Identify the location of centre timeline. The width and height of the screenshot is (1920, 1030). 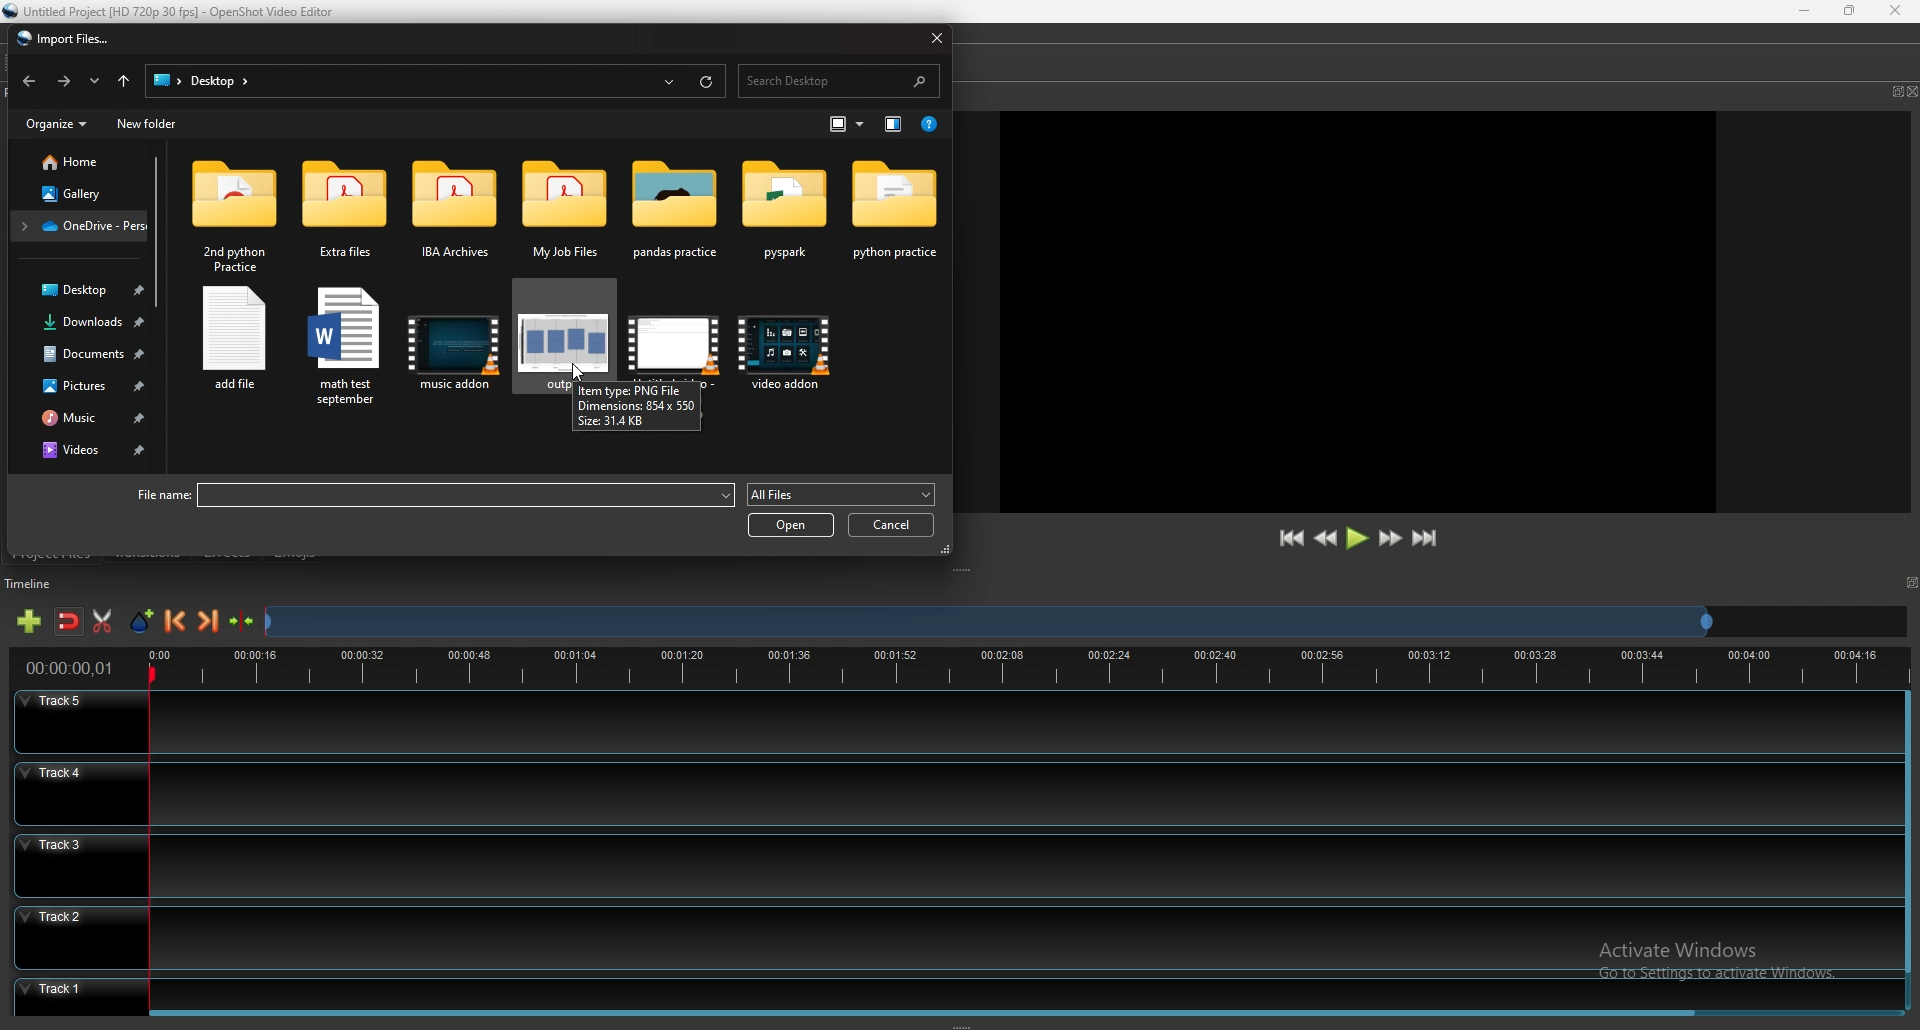
(243, 621).